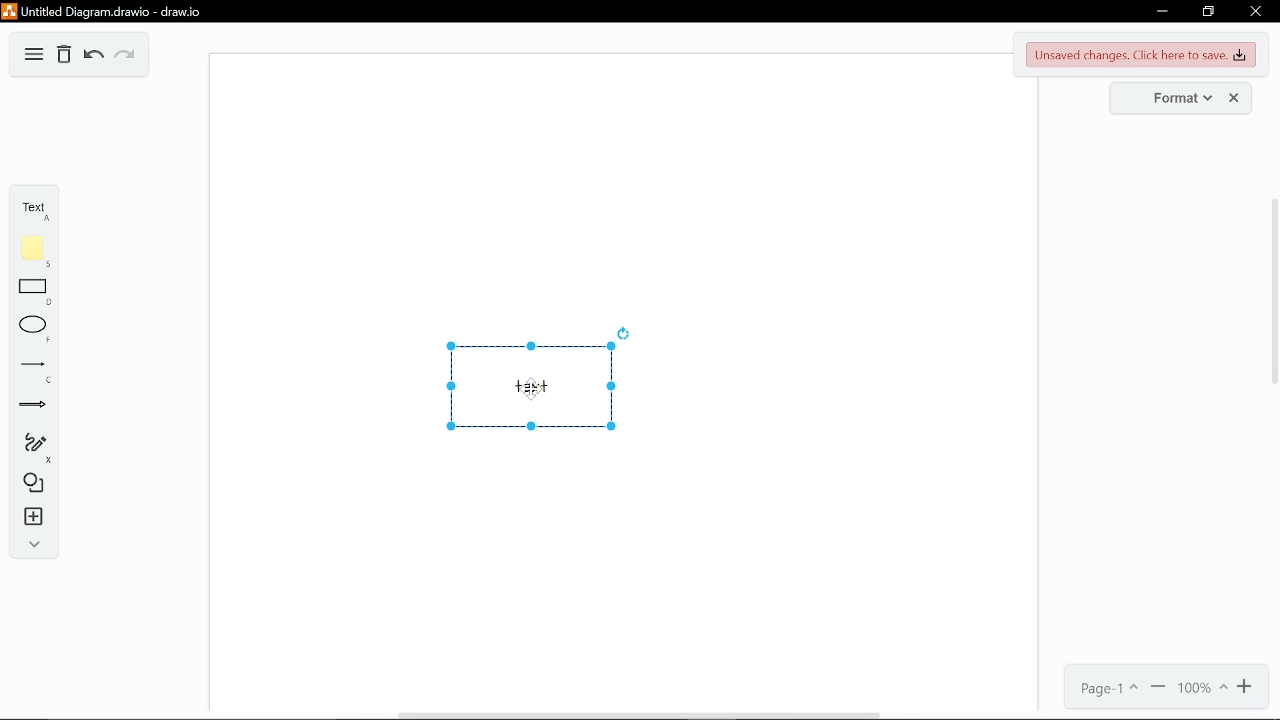 The height and width of the screenshot is (720, 1280). I want to click on rotate, so click(624, 333).